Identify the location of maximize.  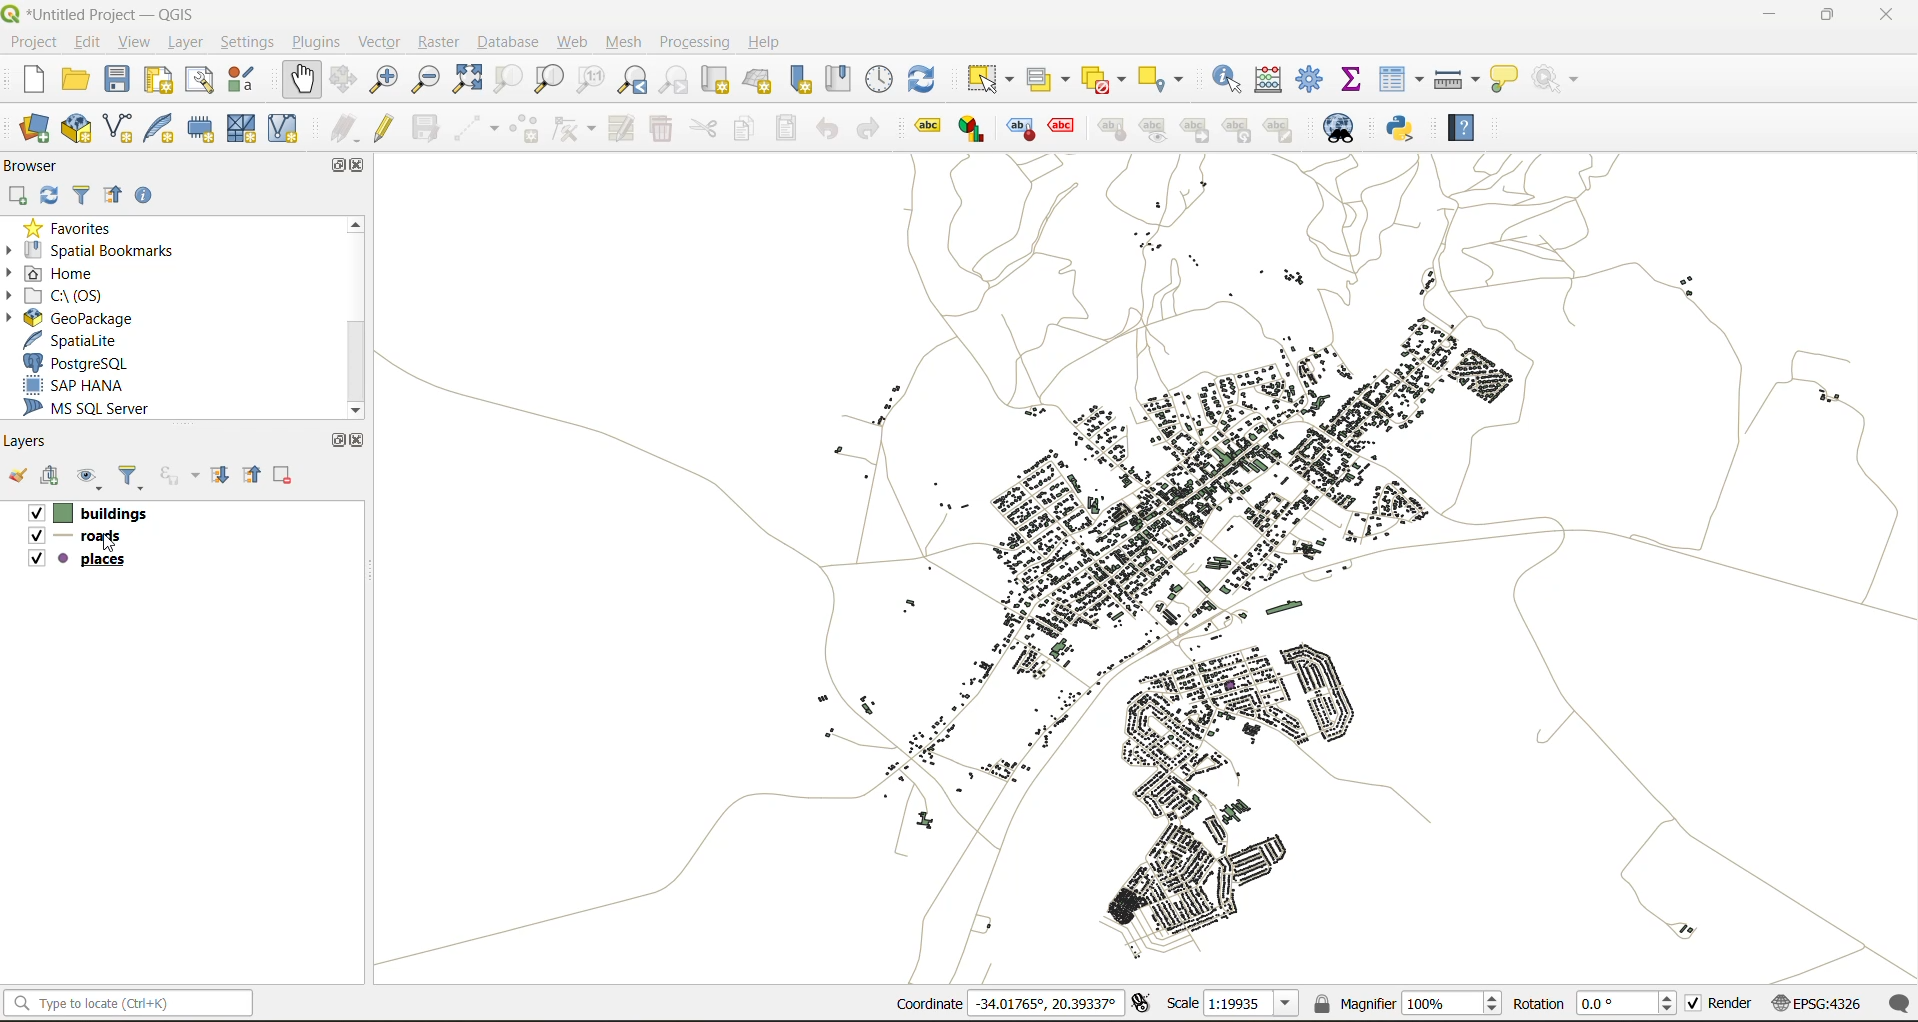
(341, 164).